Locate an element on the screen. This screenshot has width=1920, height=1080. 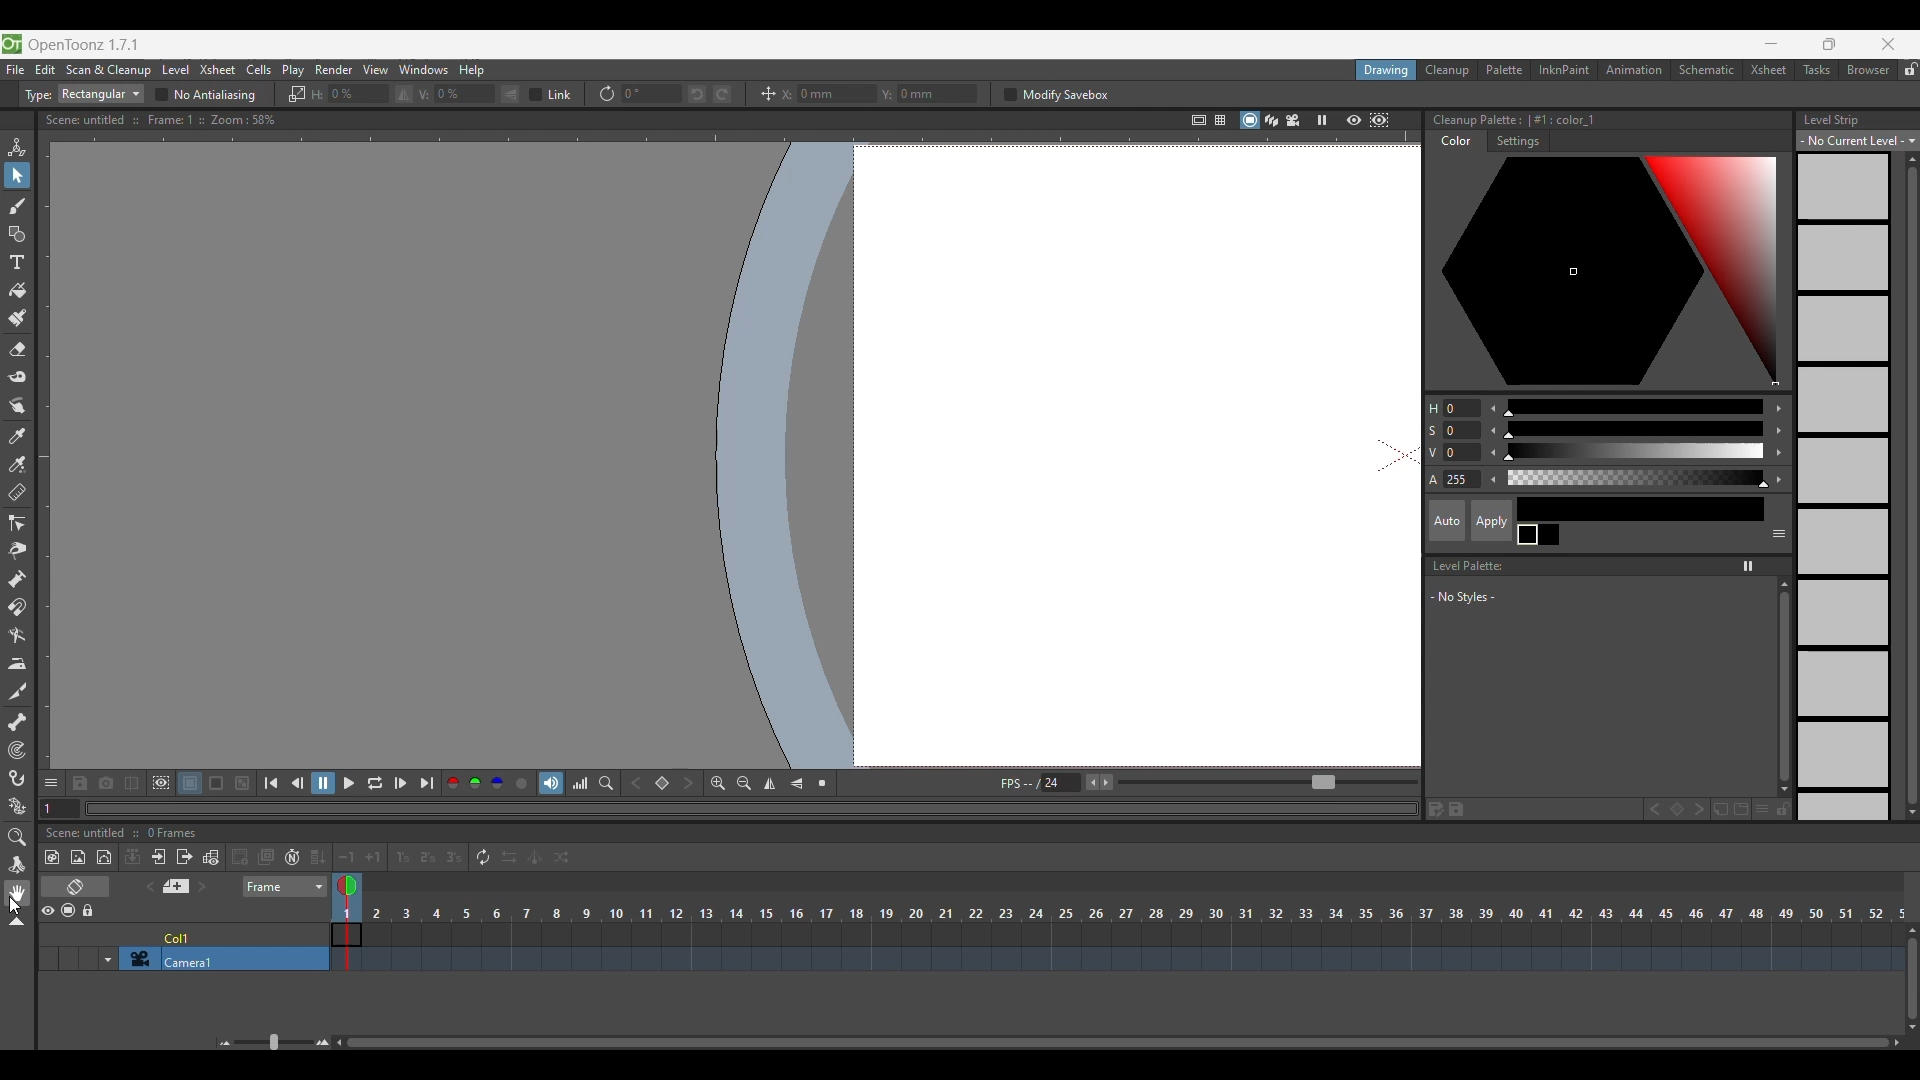
Add new memo is located at coordinates (176, 886).